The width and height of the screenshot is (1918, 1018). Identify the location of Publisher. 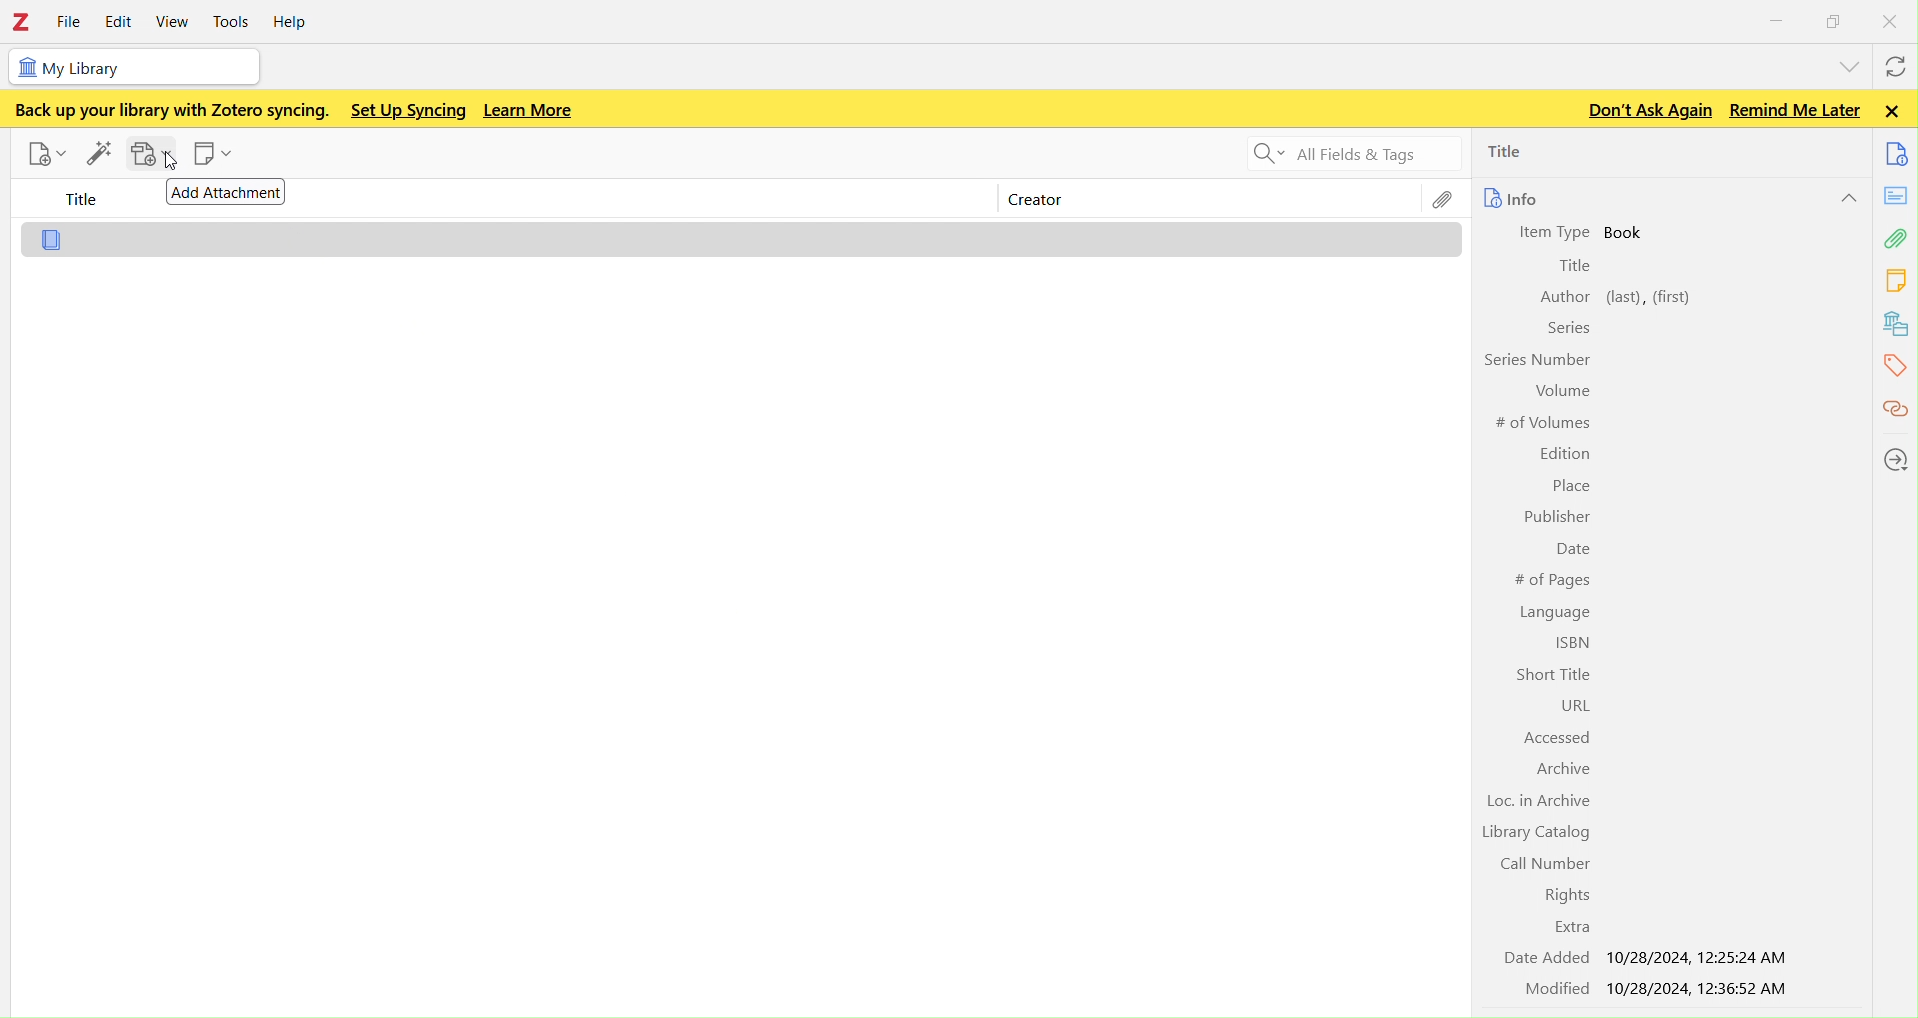
(1554, 516).